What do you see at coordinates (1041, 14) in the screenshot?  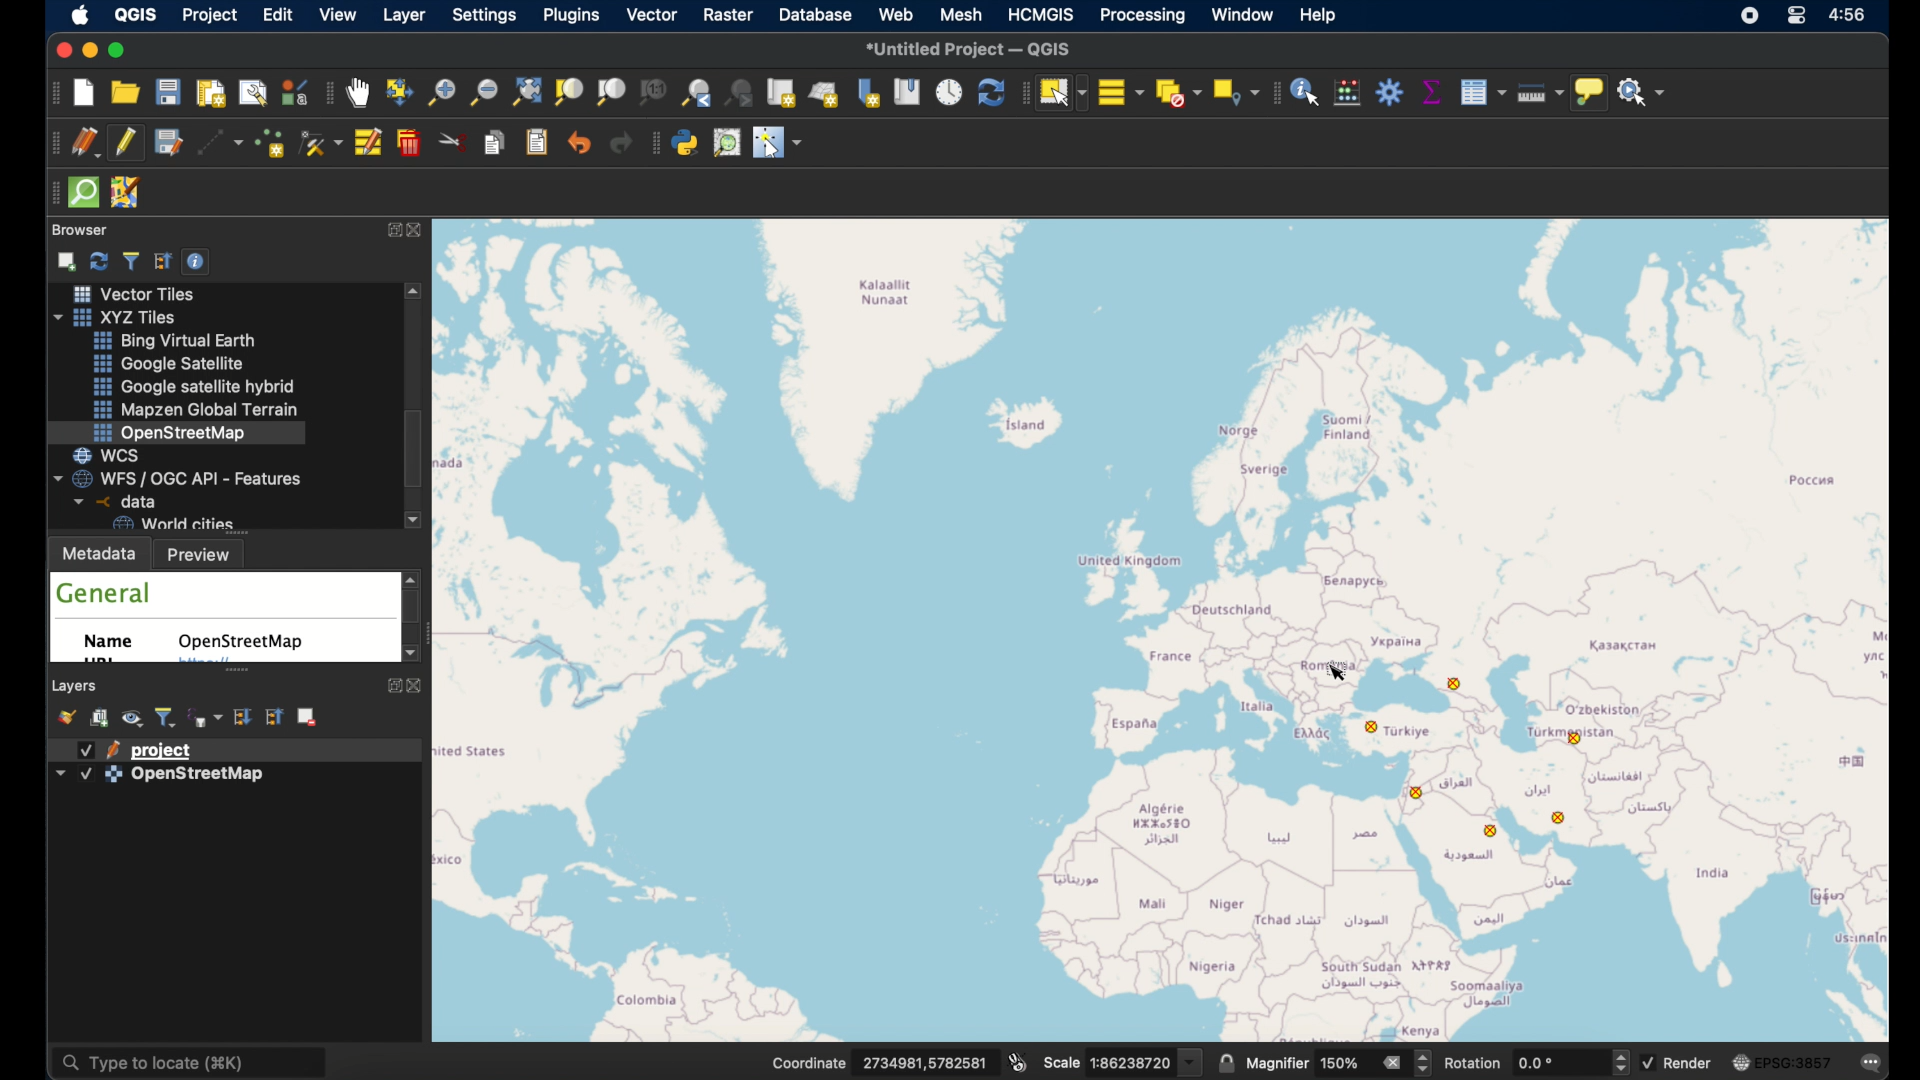 I see `HCMGIS` at bounding box center [1041, 14].